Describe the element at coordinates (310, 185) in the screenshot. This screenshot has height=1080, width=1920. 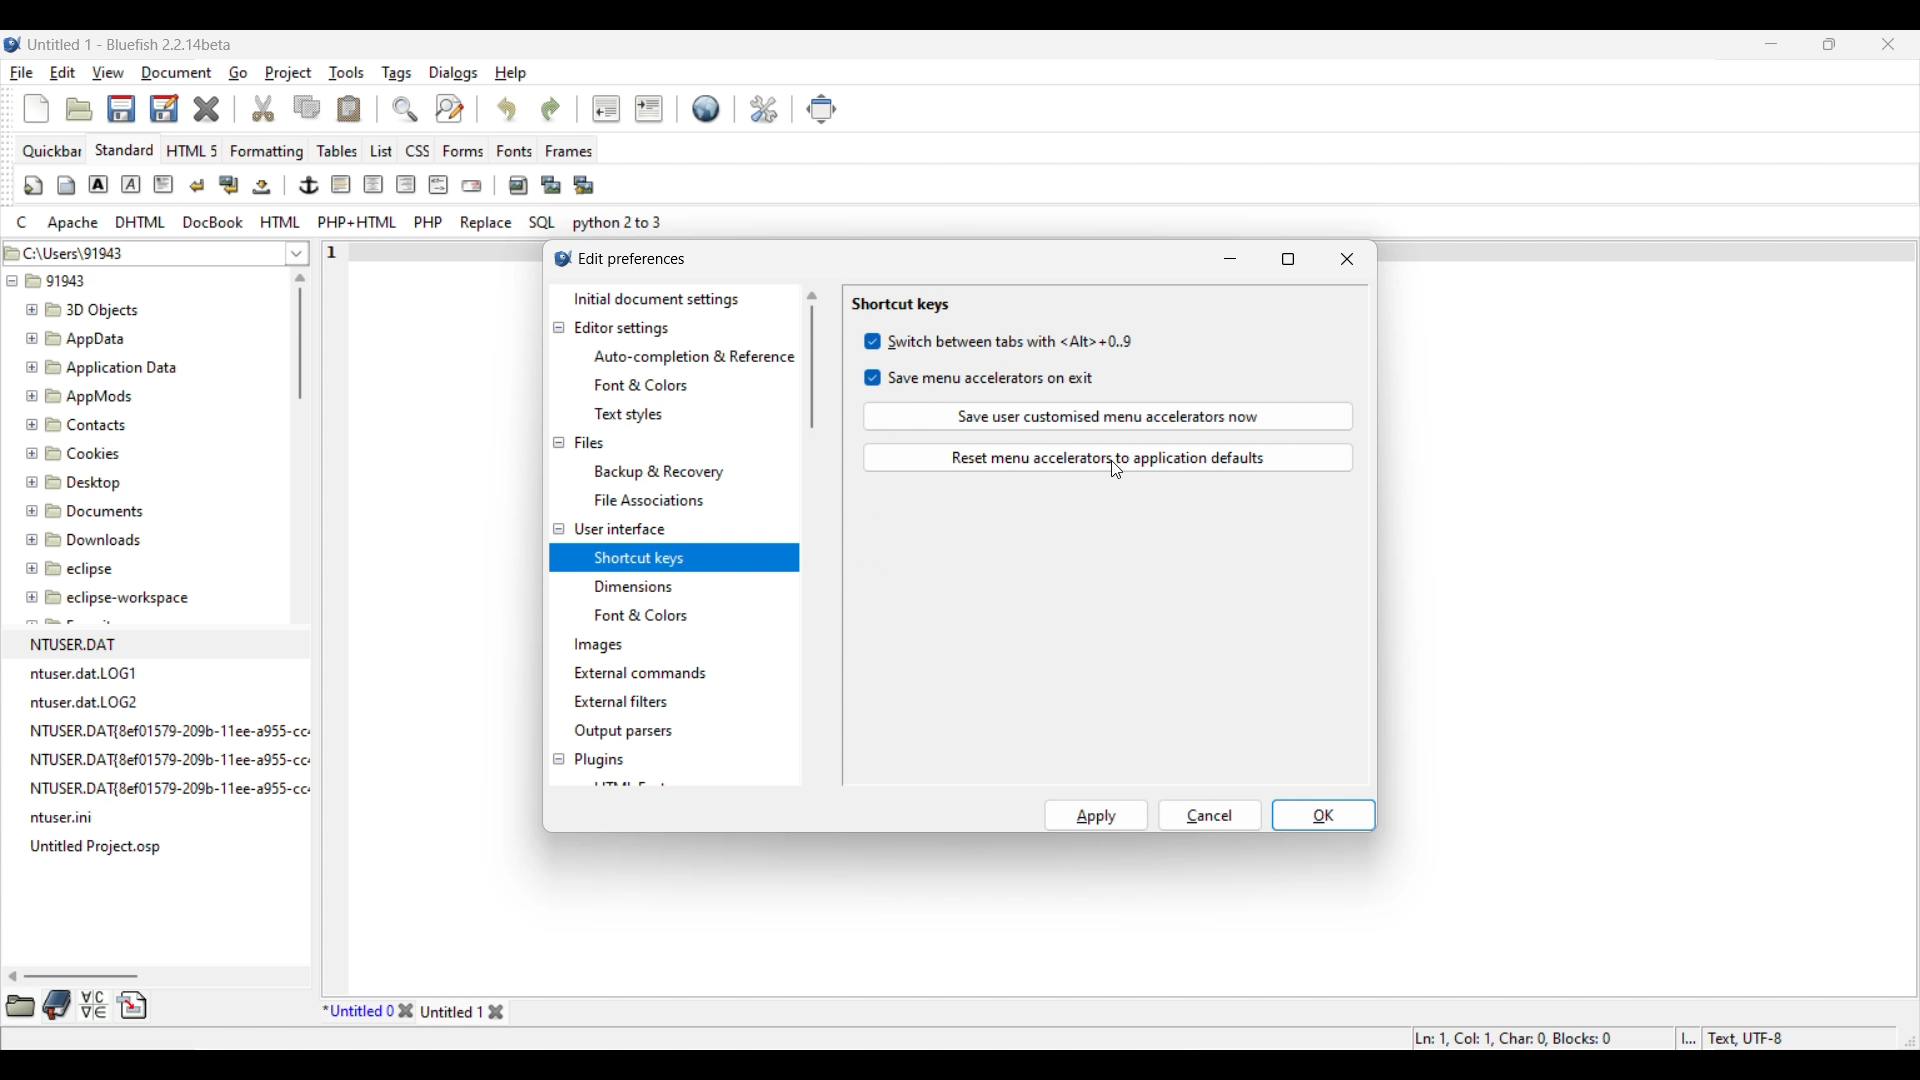
I see `Image and text edit tools` at that location.